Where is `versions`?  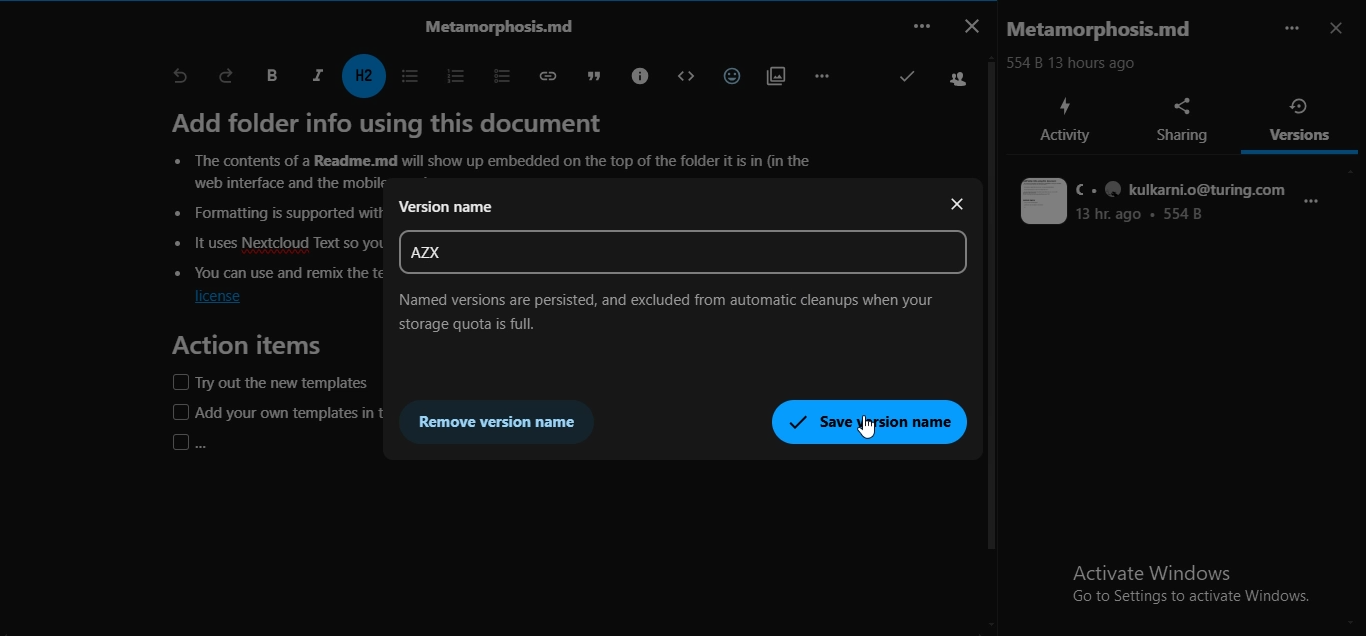 versions is located at coordinates (1301, 119).